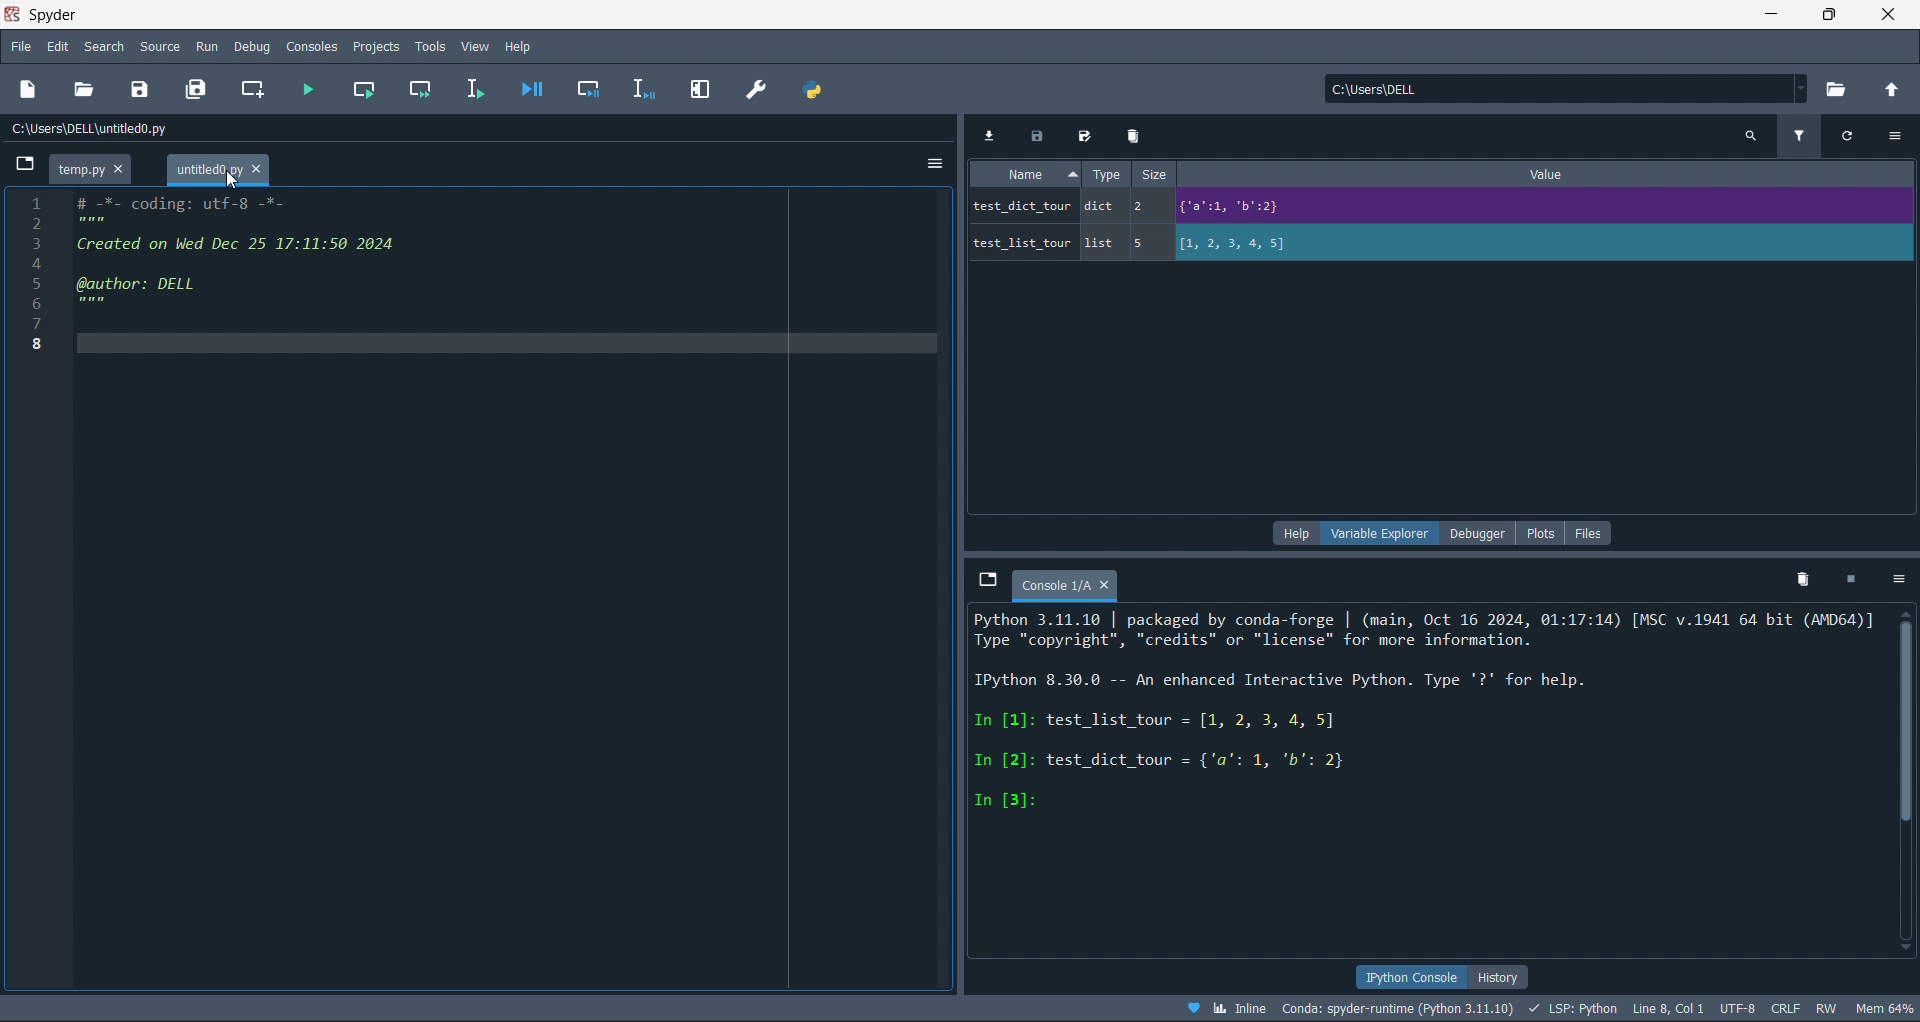 The width and height of the screenshot is (1920, 1022). Describe the element at coordinates (1550, 171) in the screenshot. I see `value` at that location.